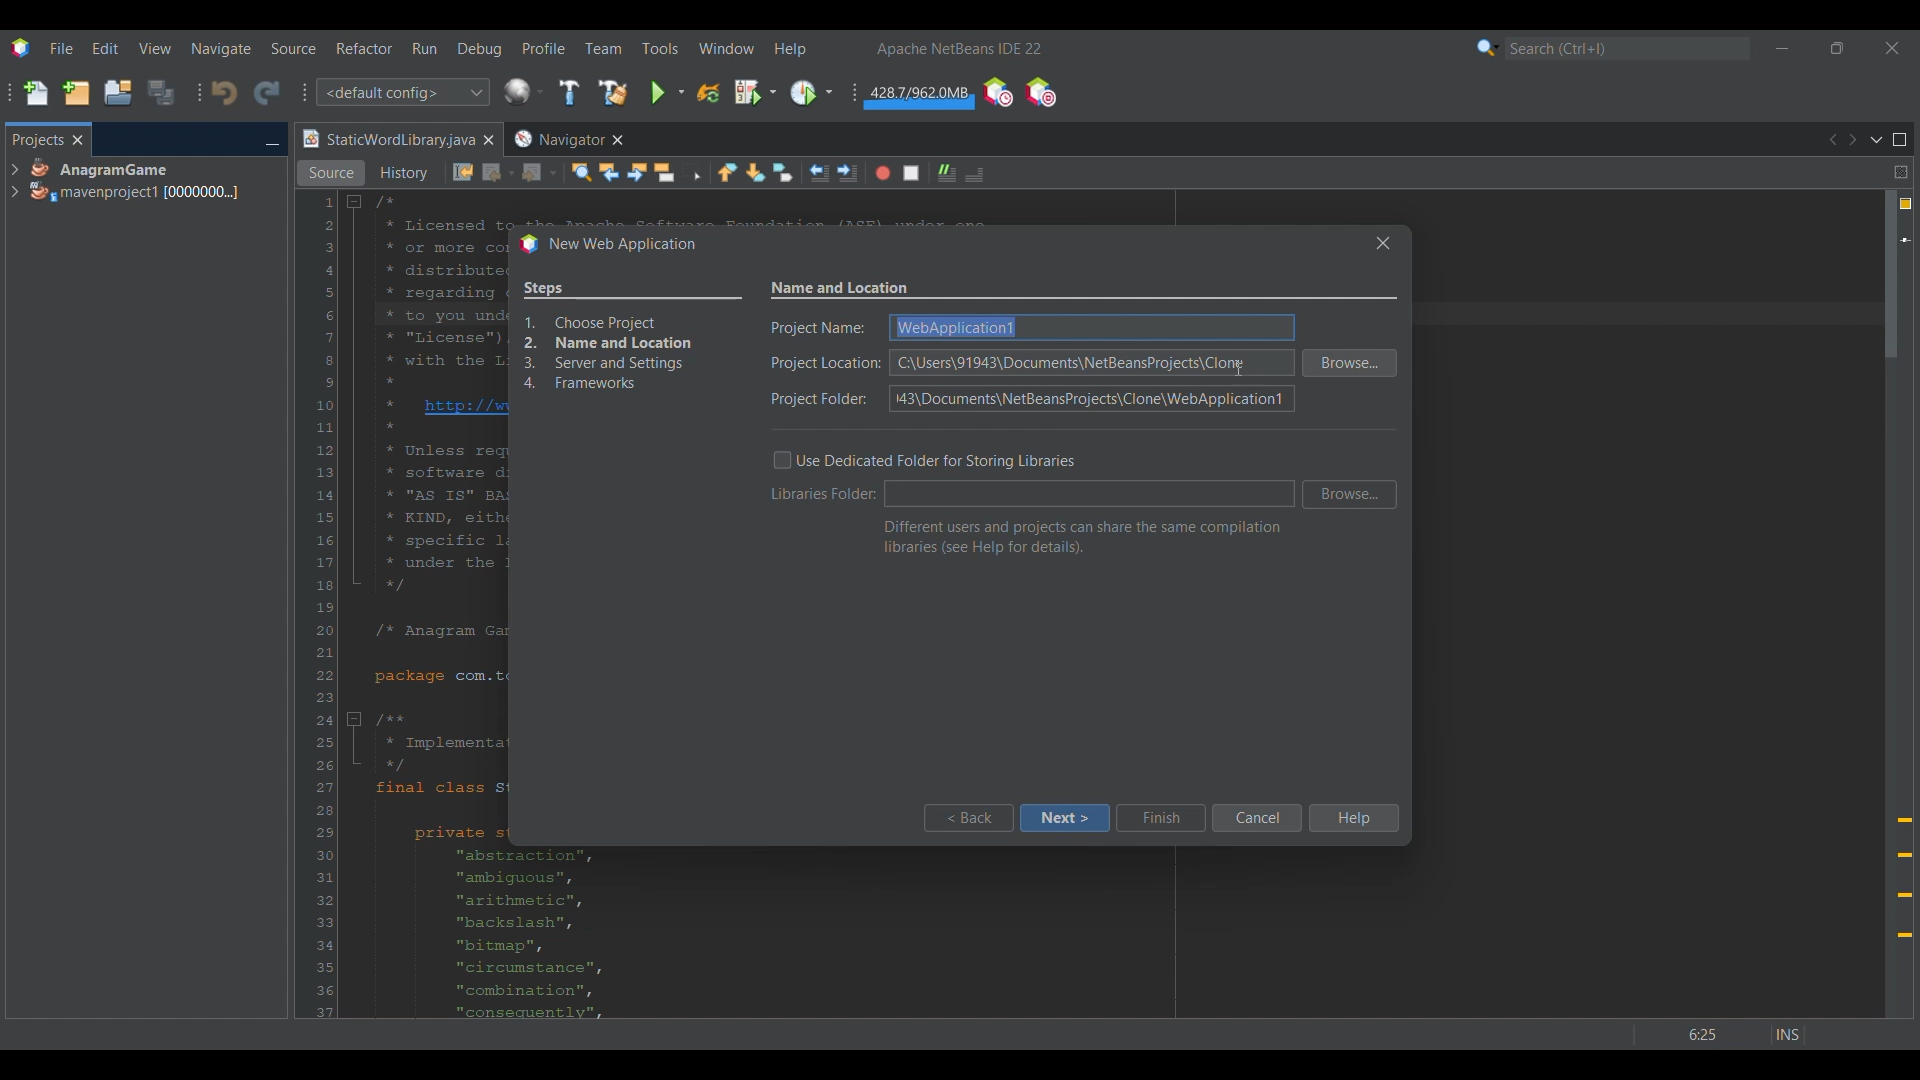 The image size is (1920, 1080). Describe the element at coordinates (387, 140) in the screenshot. I see `Current tab highlighted` at that location.